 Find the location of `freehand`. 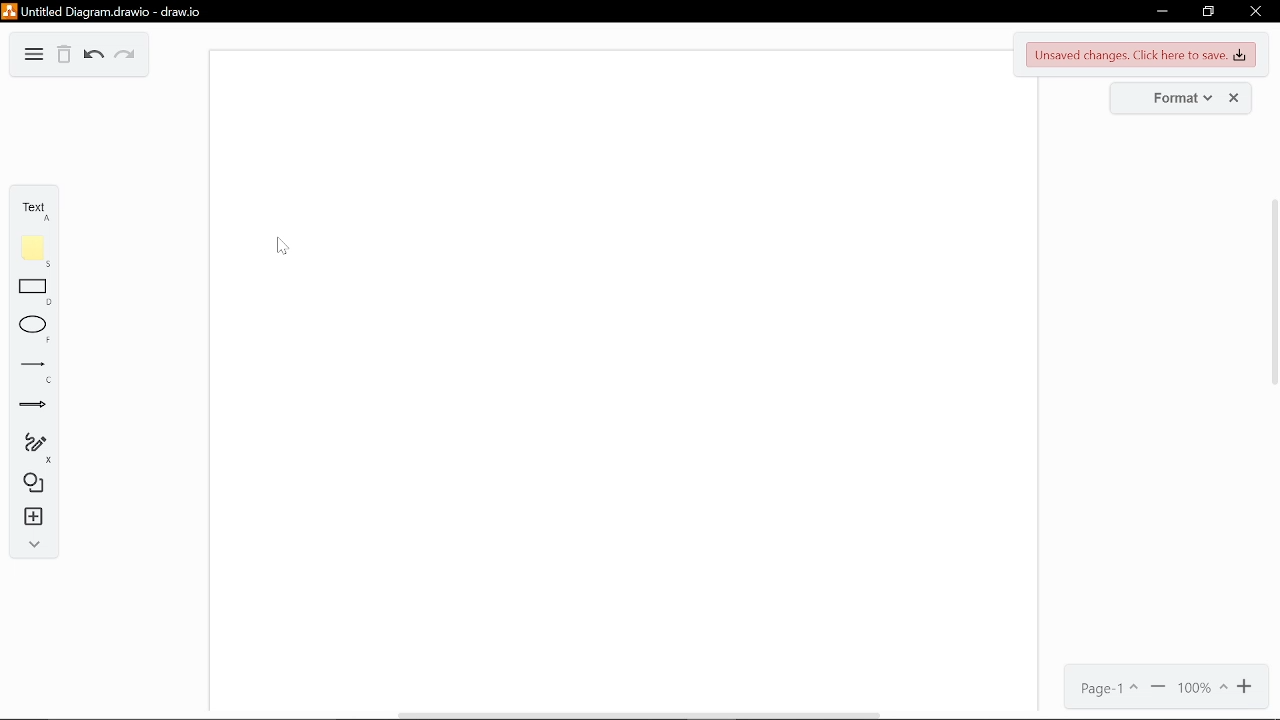

freehand is located at coordinates (34, 446).